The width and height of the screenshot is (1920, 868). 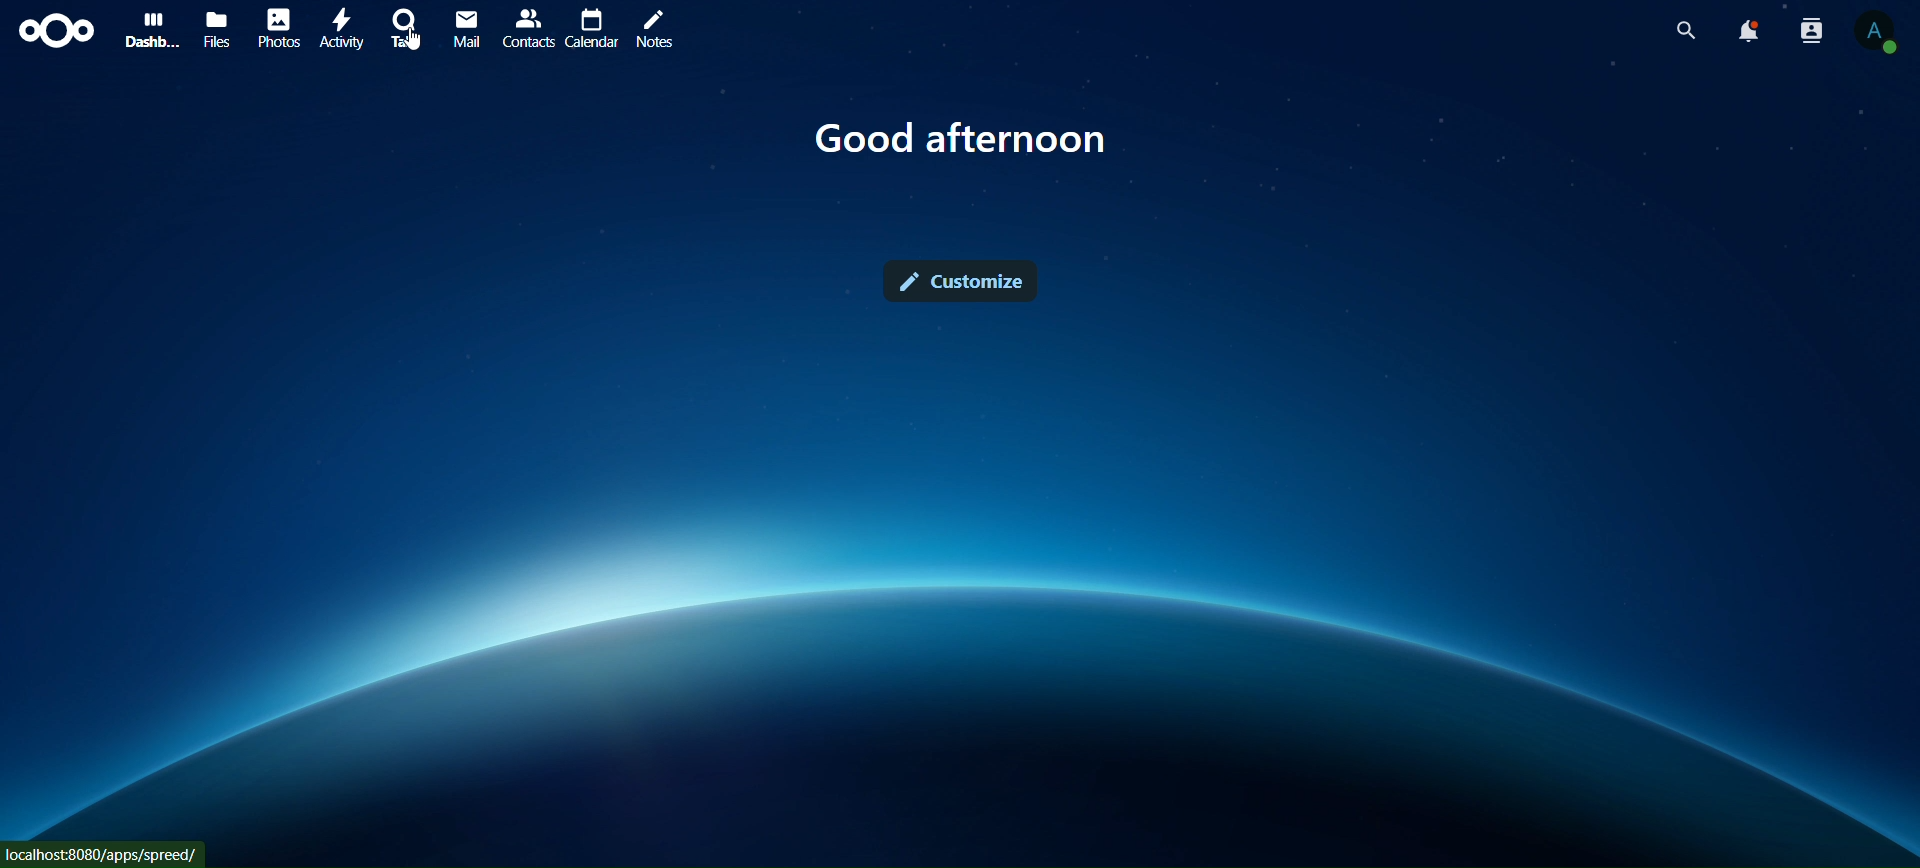 What do you see at coordinates (277, 25) in the screenshot?
I see `photos` at bounding box center [277, 25].